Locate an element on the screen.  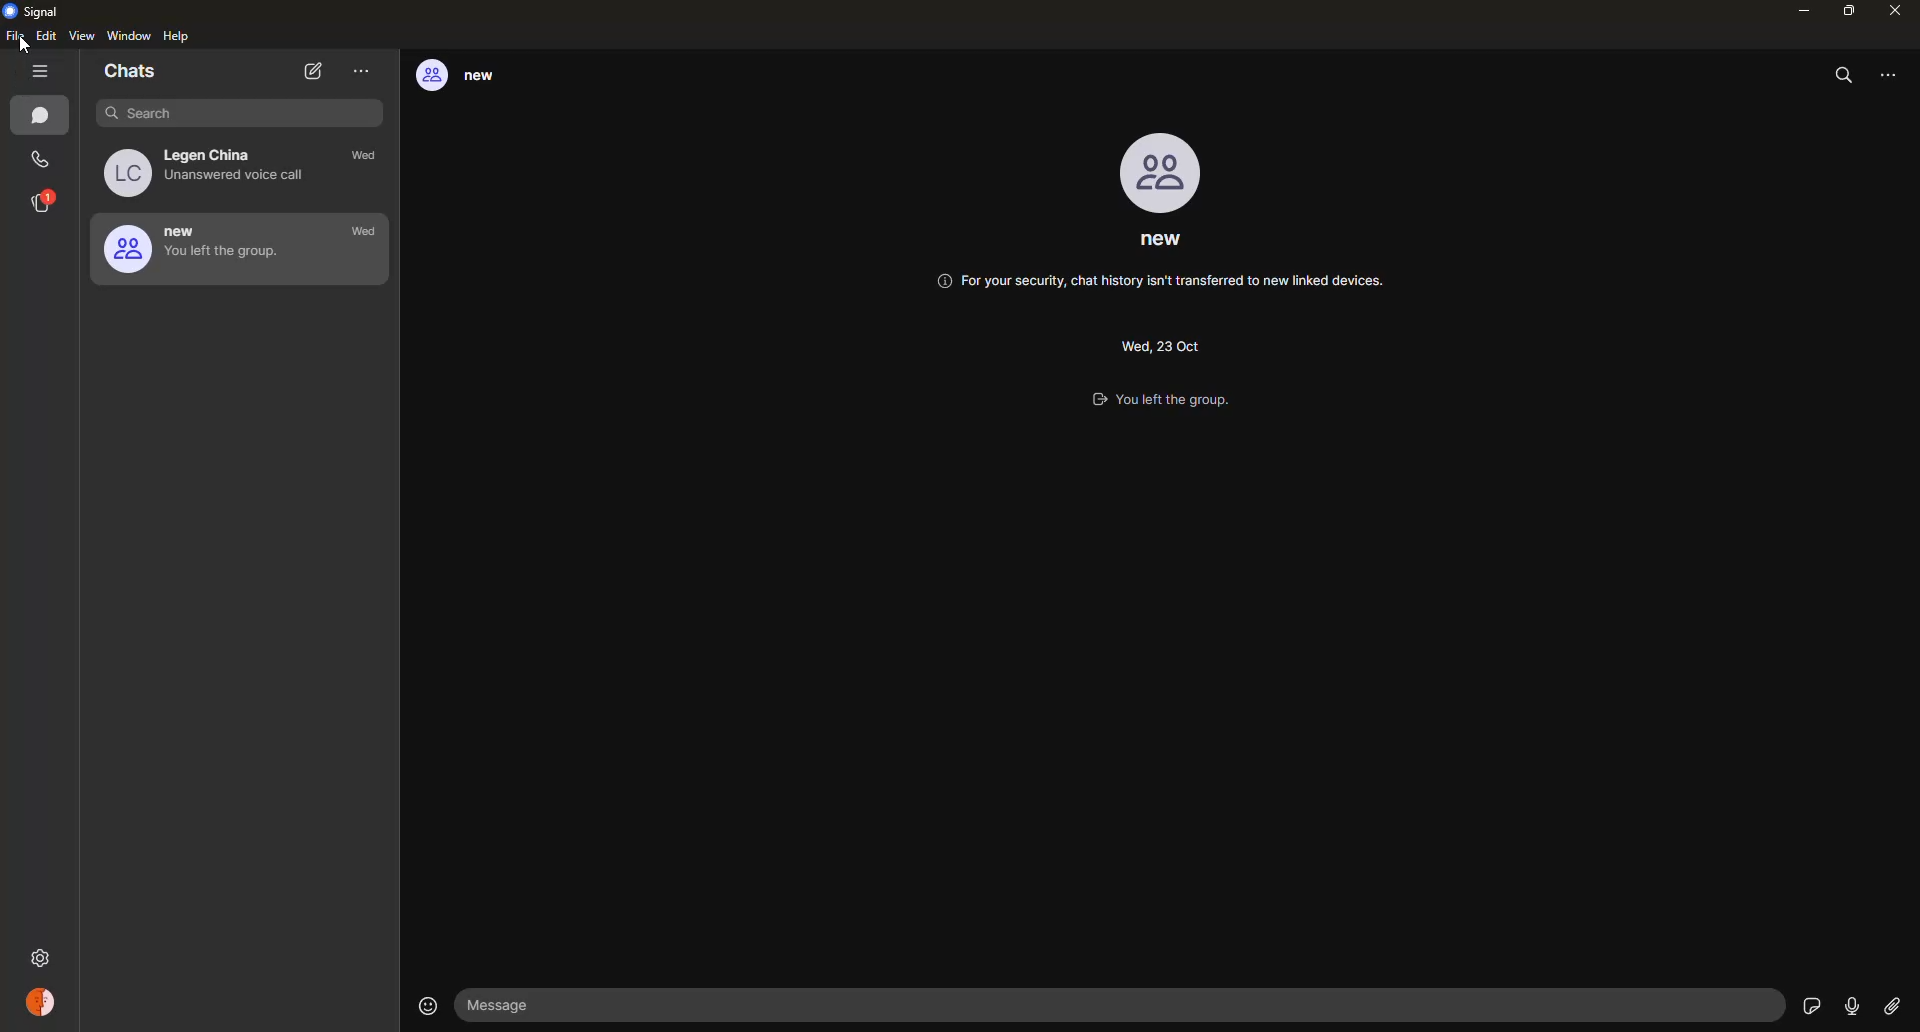
window is located at coordinates (129, 37).